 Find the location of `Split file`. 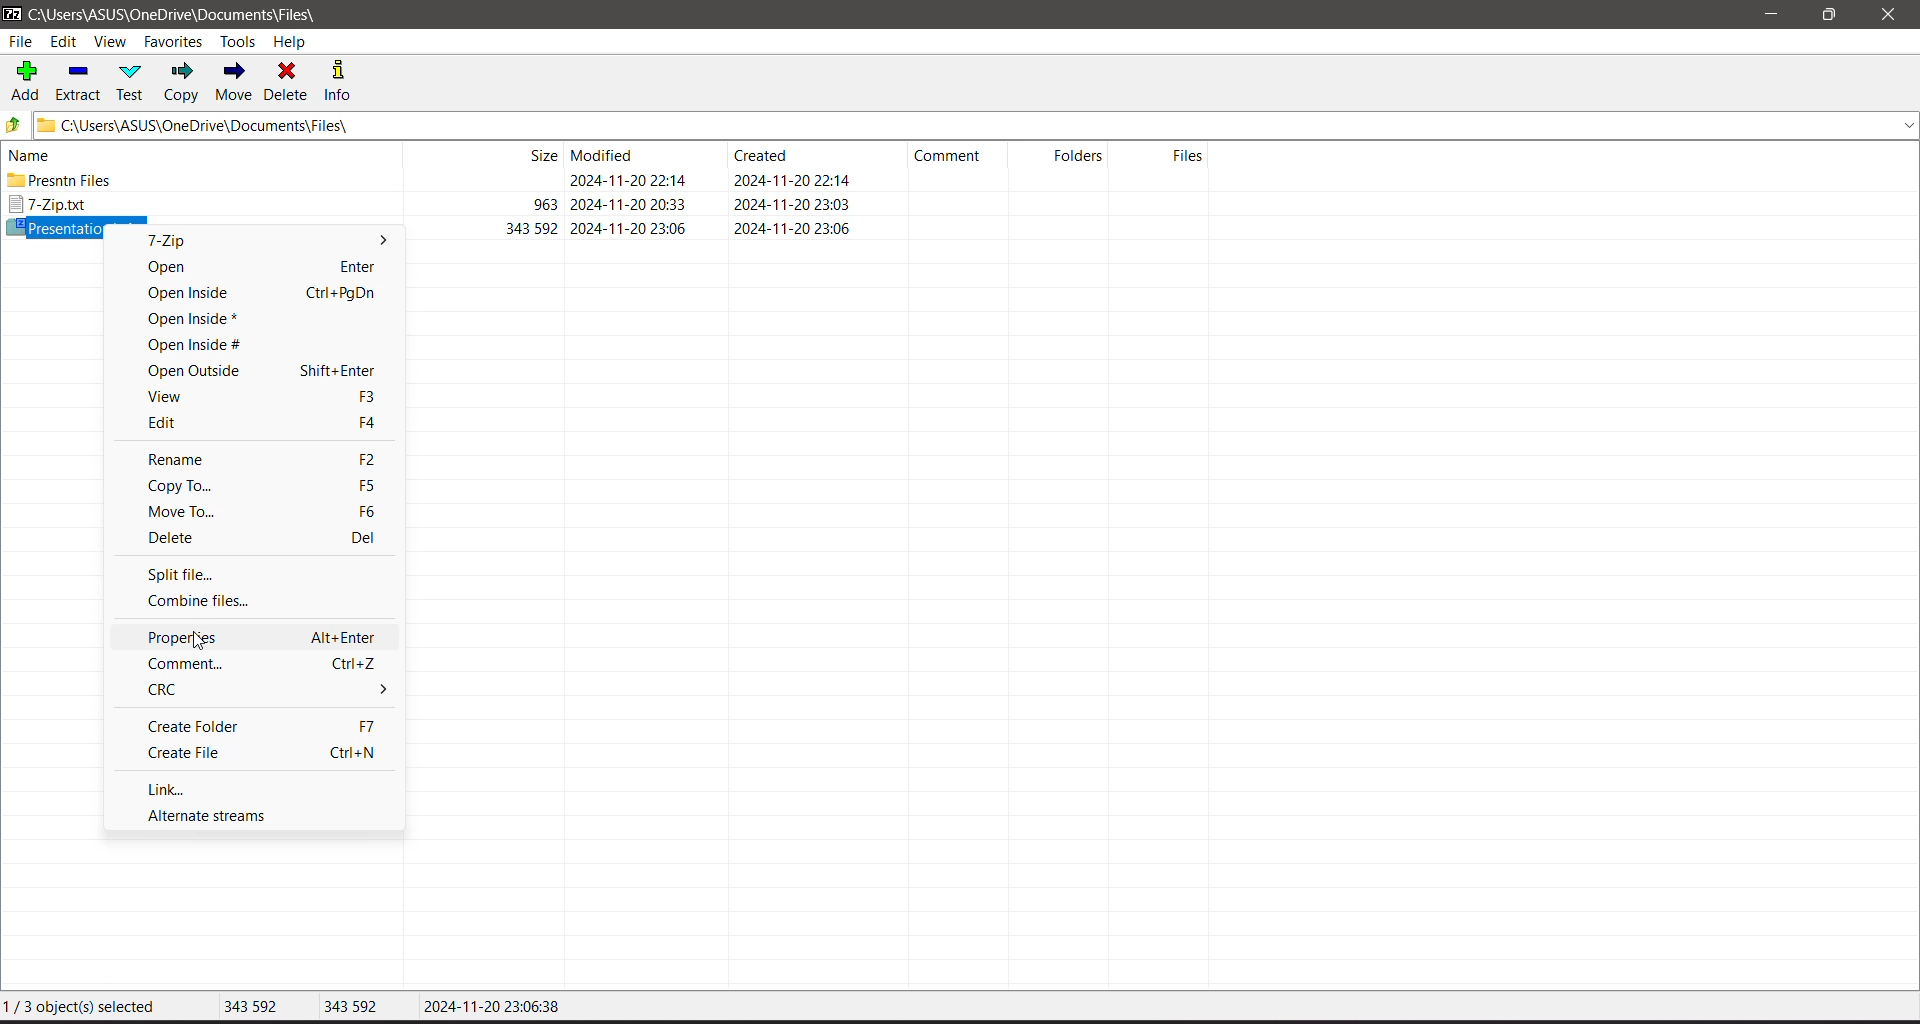

Split file is located at coordinates (164, 572).